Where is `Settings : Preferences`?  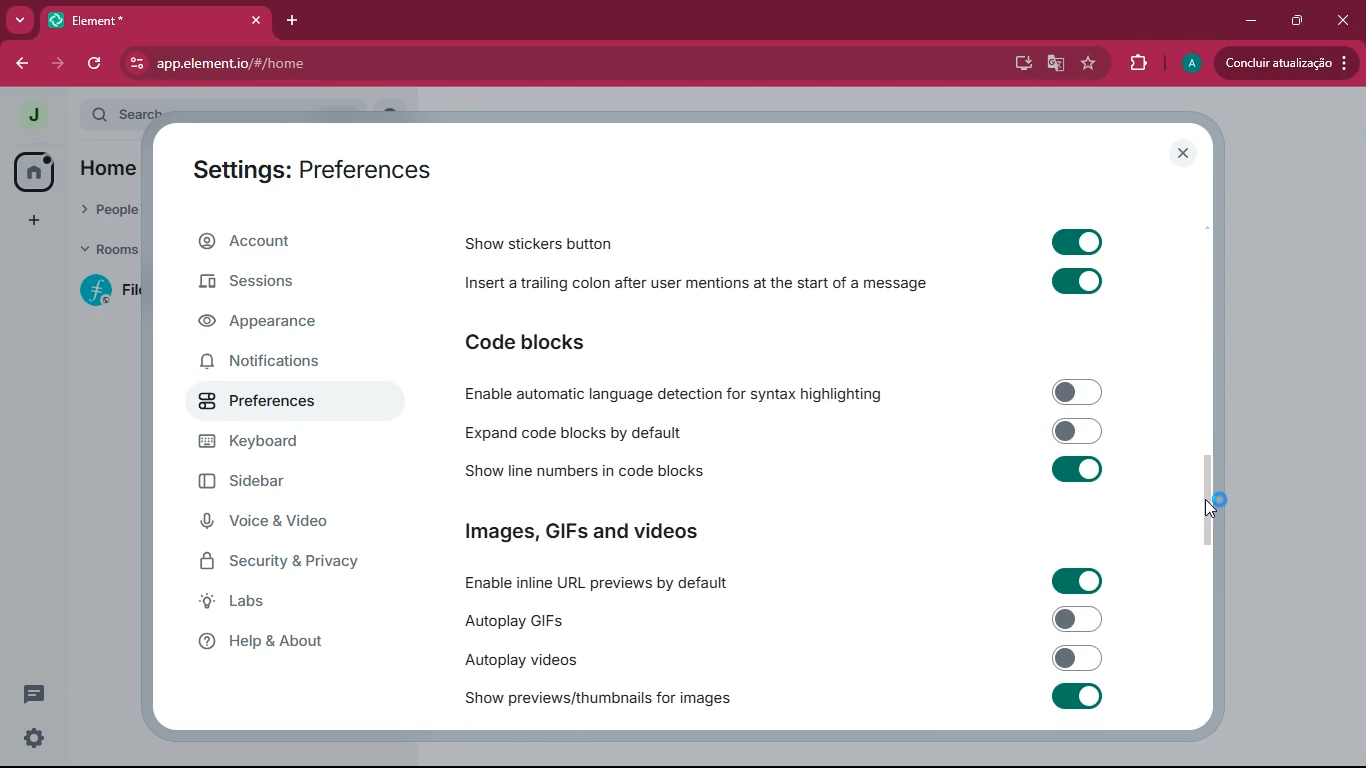
Settings : Preferences is located at coordinates (307, 167).